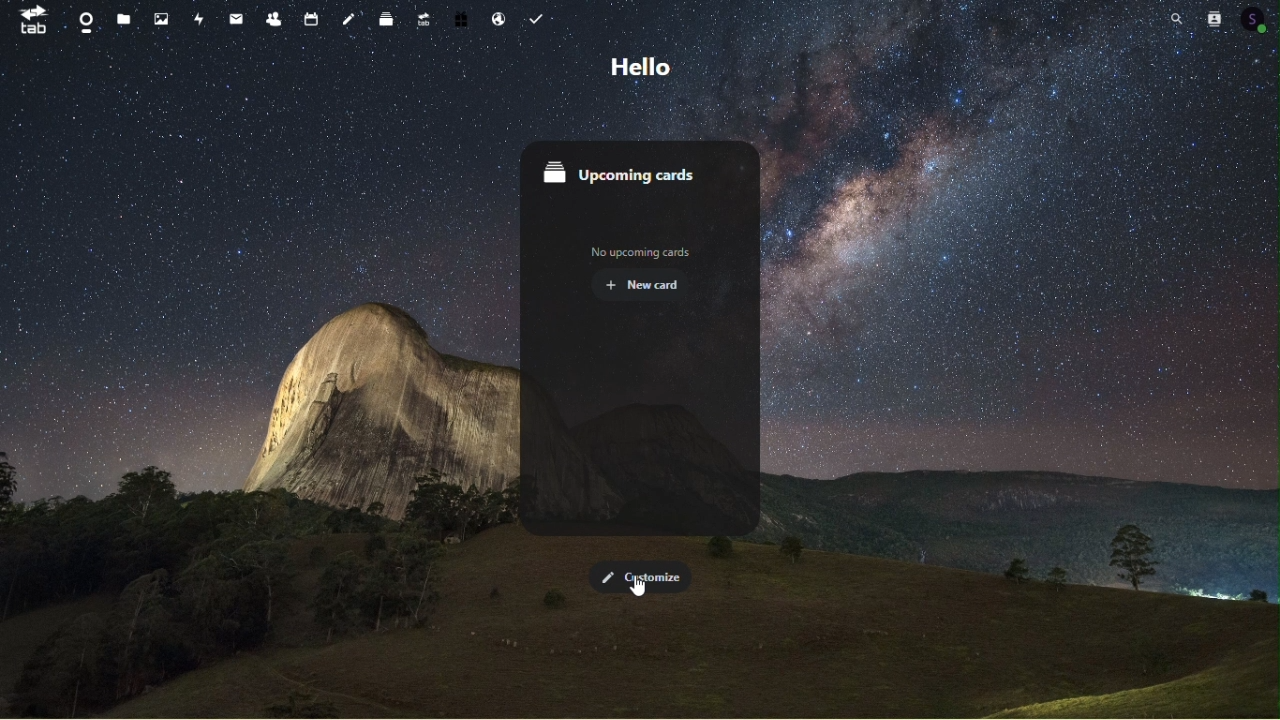  Describe the element at coordinates (310, 17) in the screenshot. I see `Calendar` at that location.